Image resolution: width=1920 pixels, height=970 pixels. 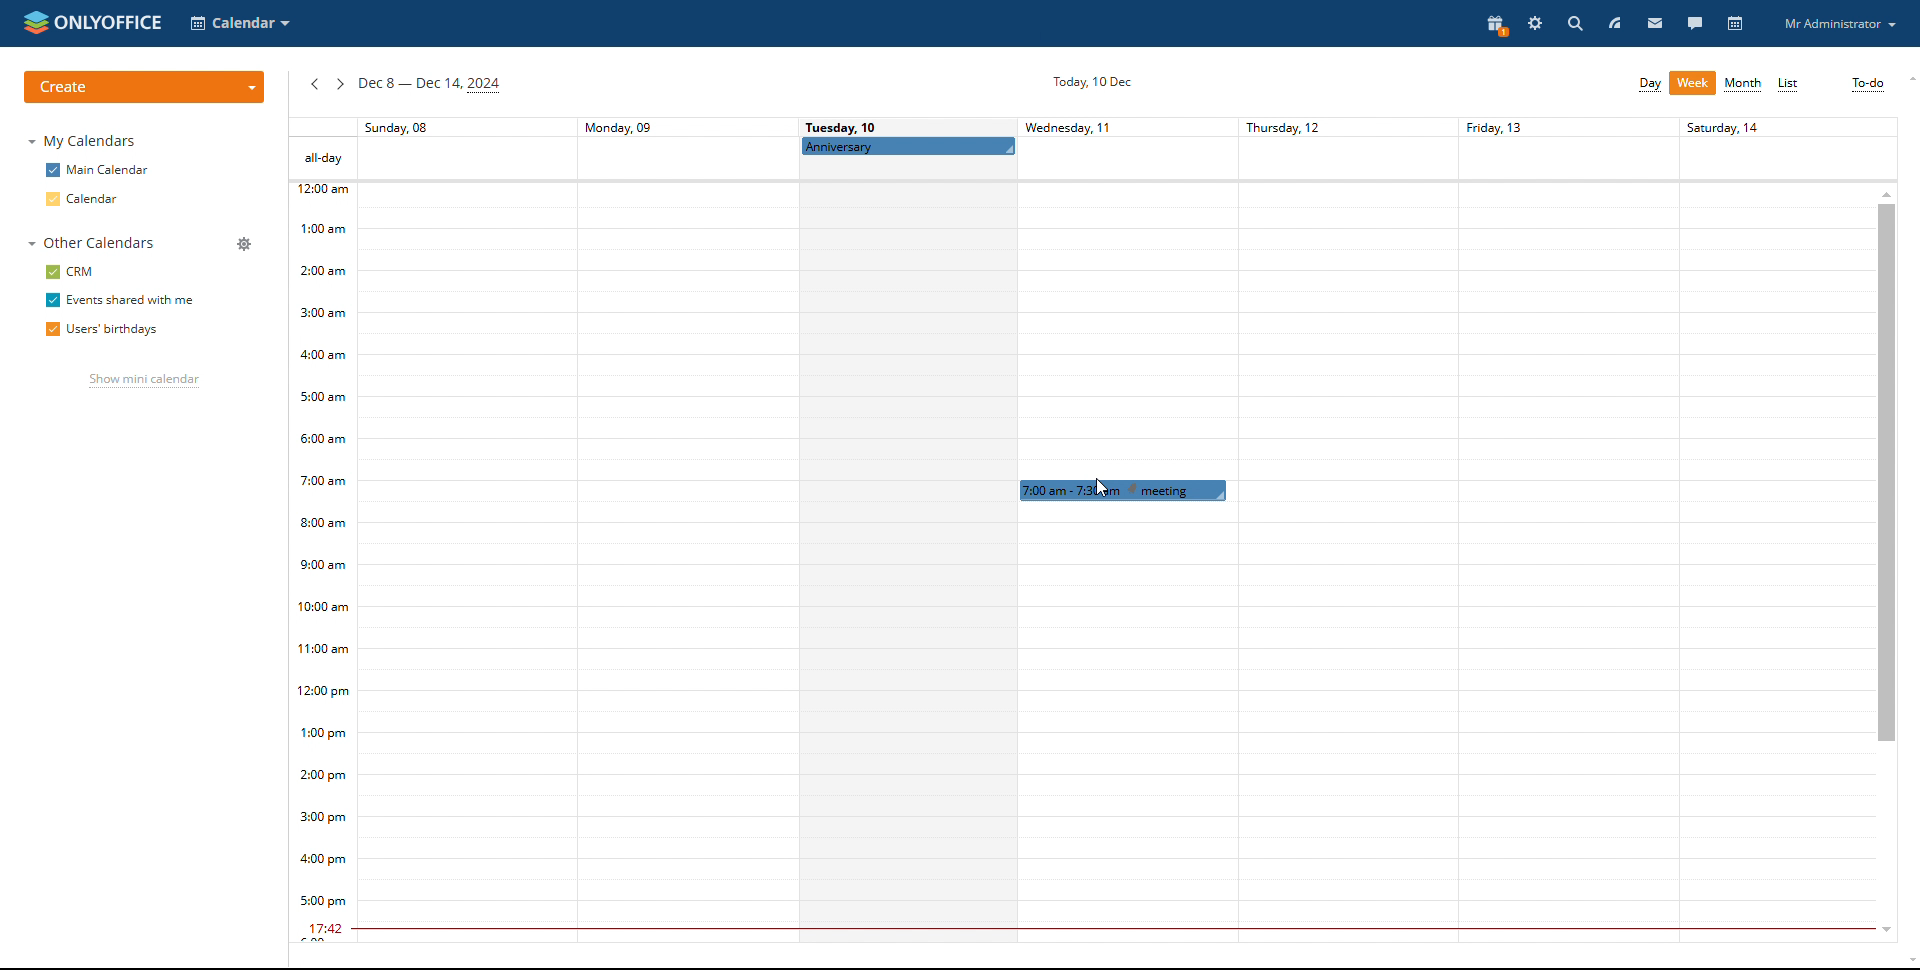 I want to click on scheduled all-day event, so click(x=909, y=146).